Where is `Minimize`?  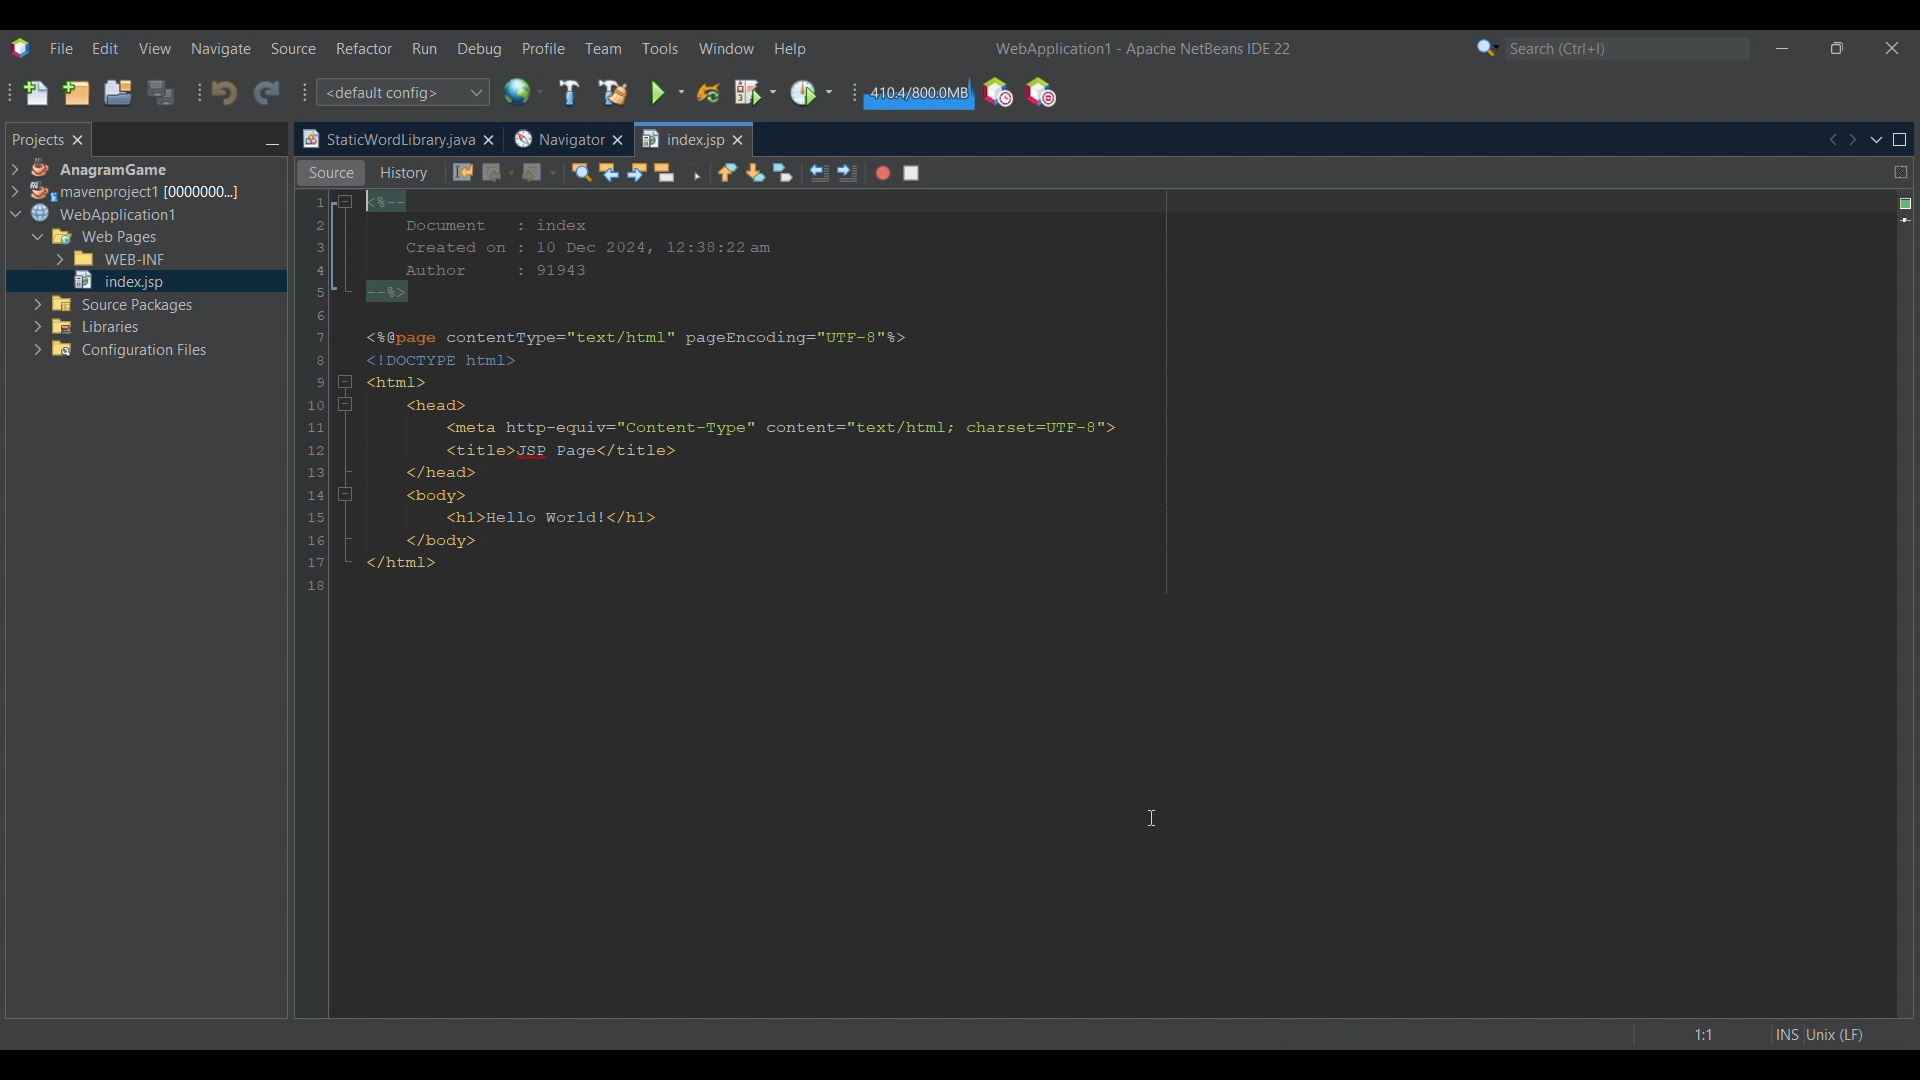 Minimize is located at coordinates (272, 141).